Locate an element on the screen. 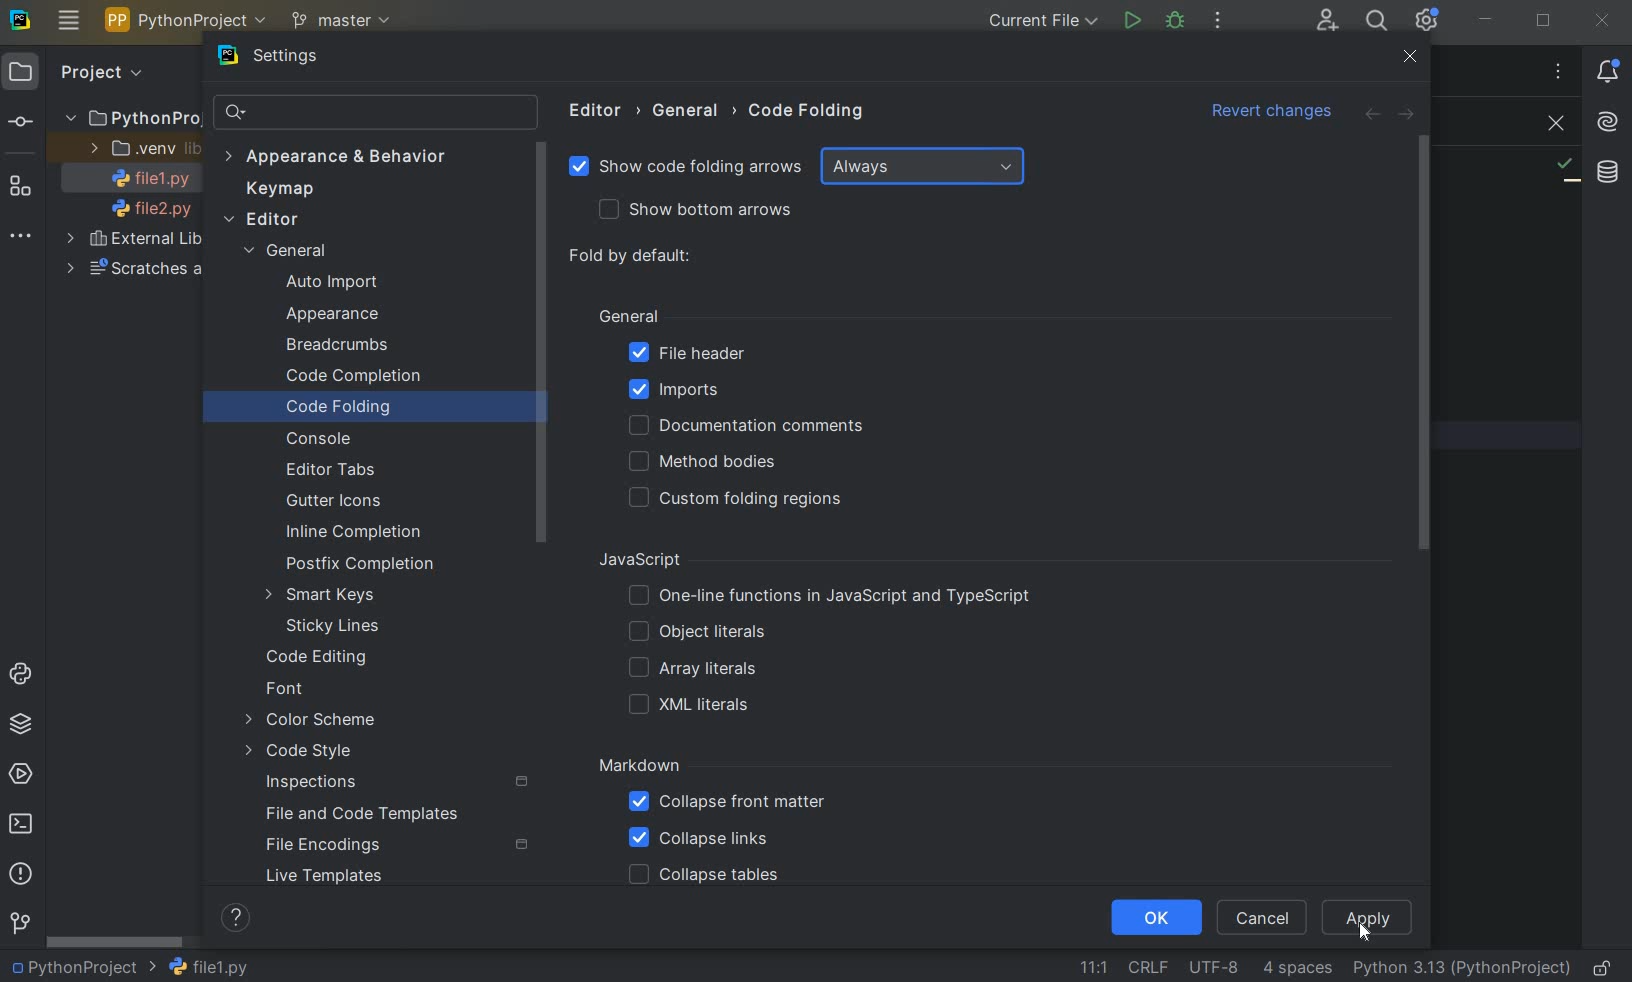 Image resolution: width=1632 pixels, height=982 pixels. BREADCRUMBS is located at coordinates (357, 346).